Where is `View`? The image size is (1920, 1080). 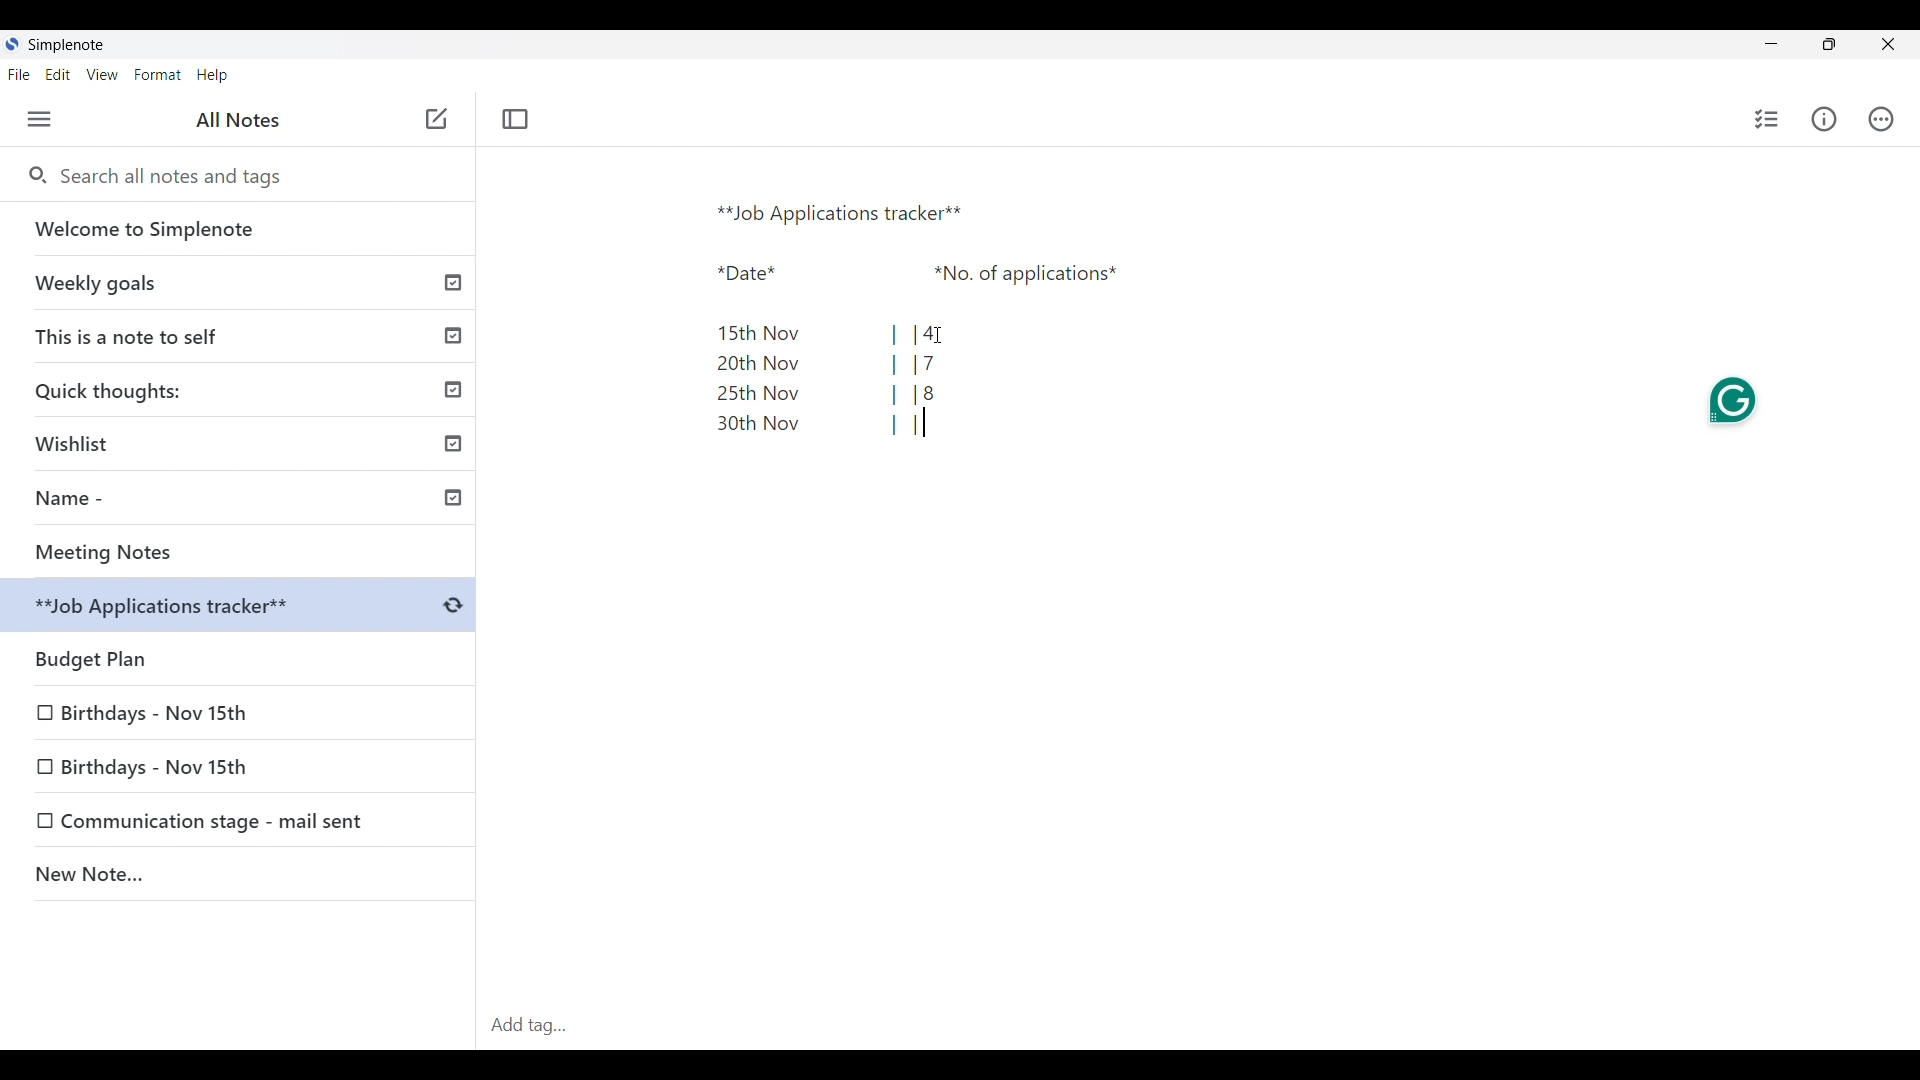 View is located at coordinates (102, 75).